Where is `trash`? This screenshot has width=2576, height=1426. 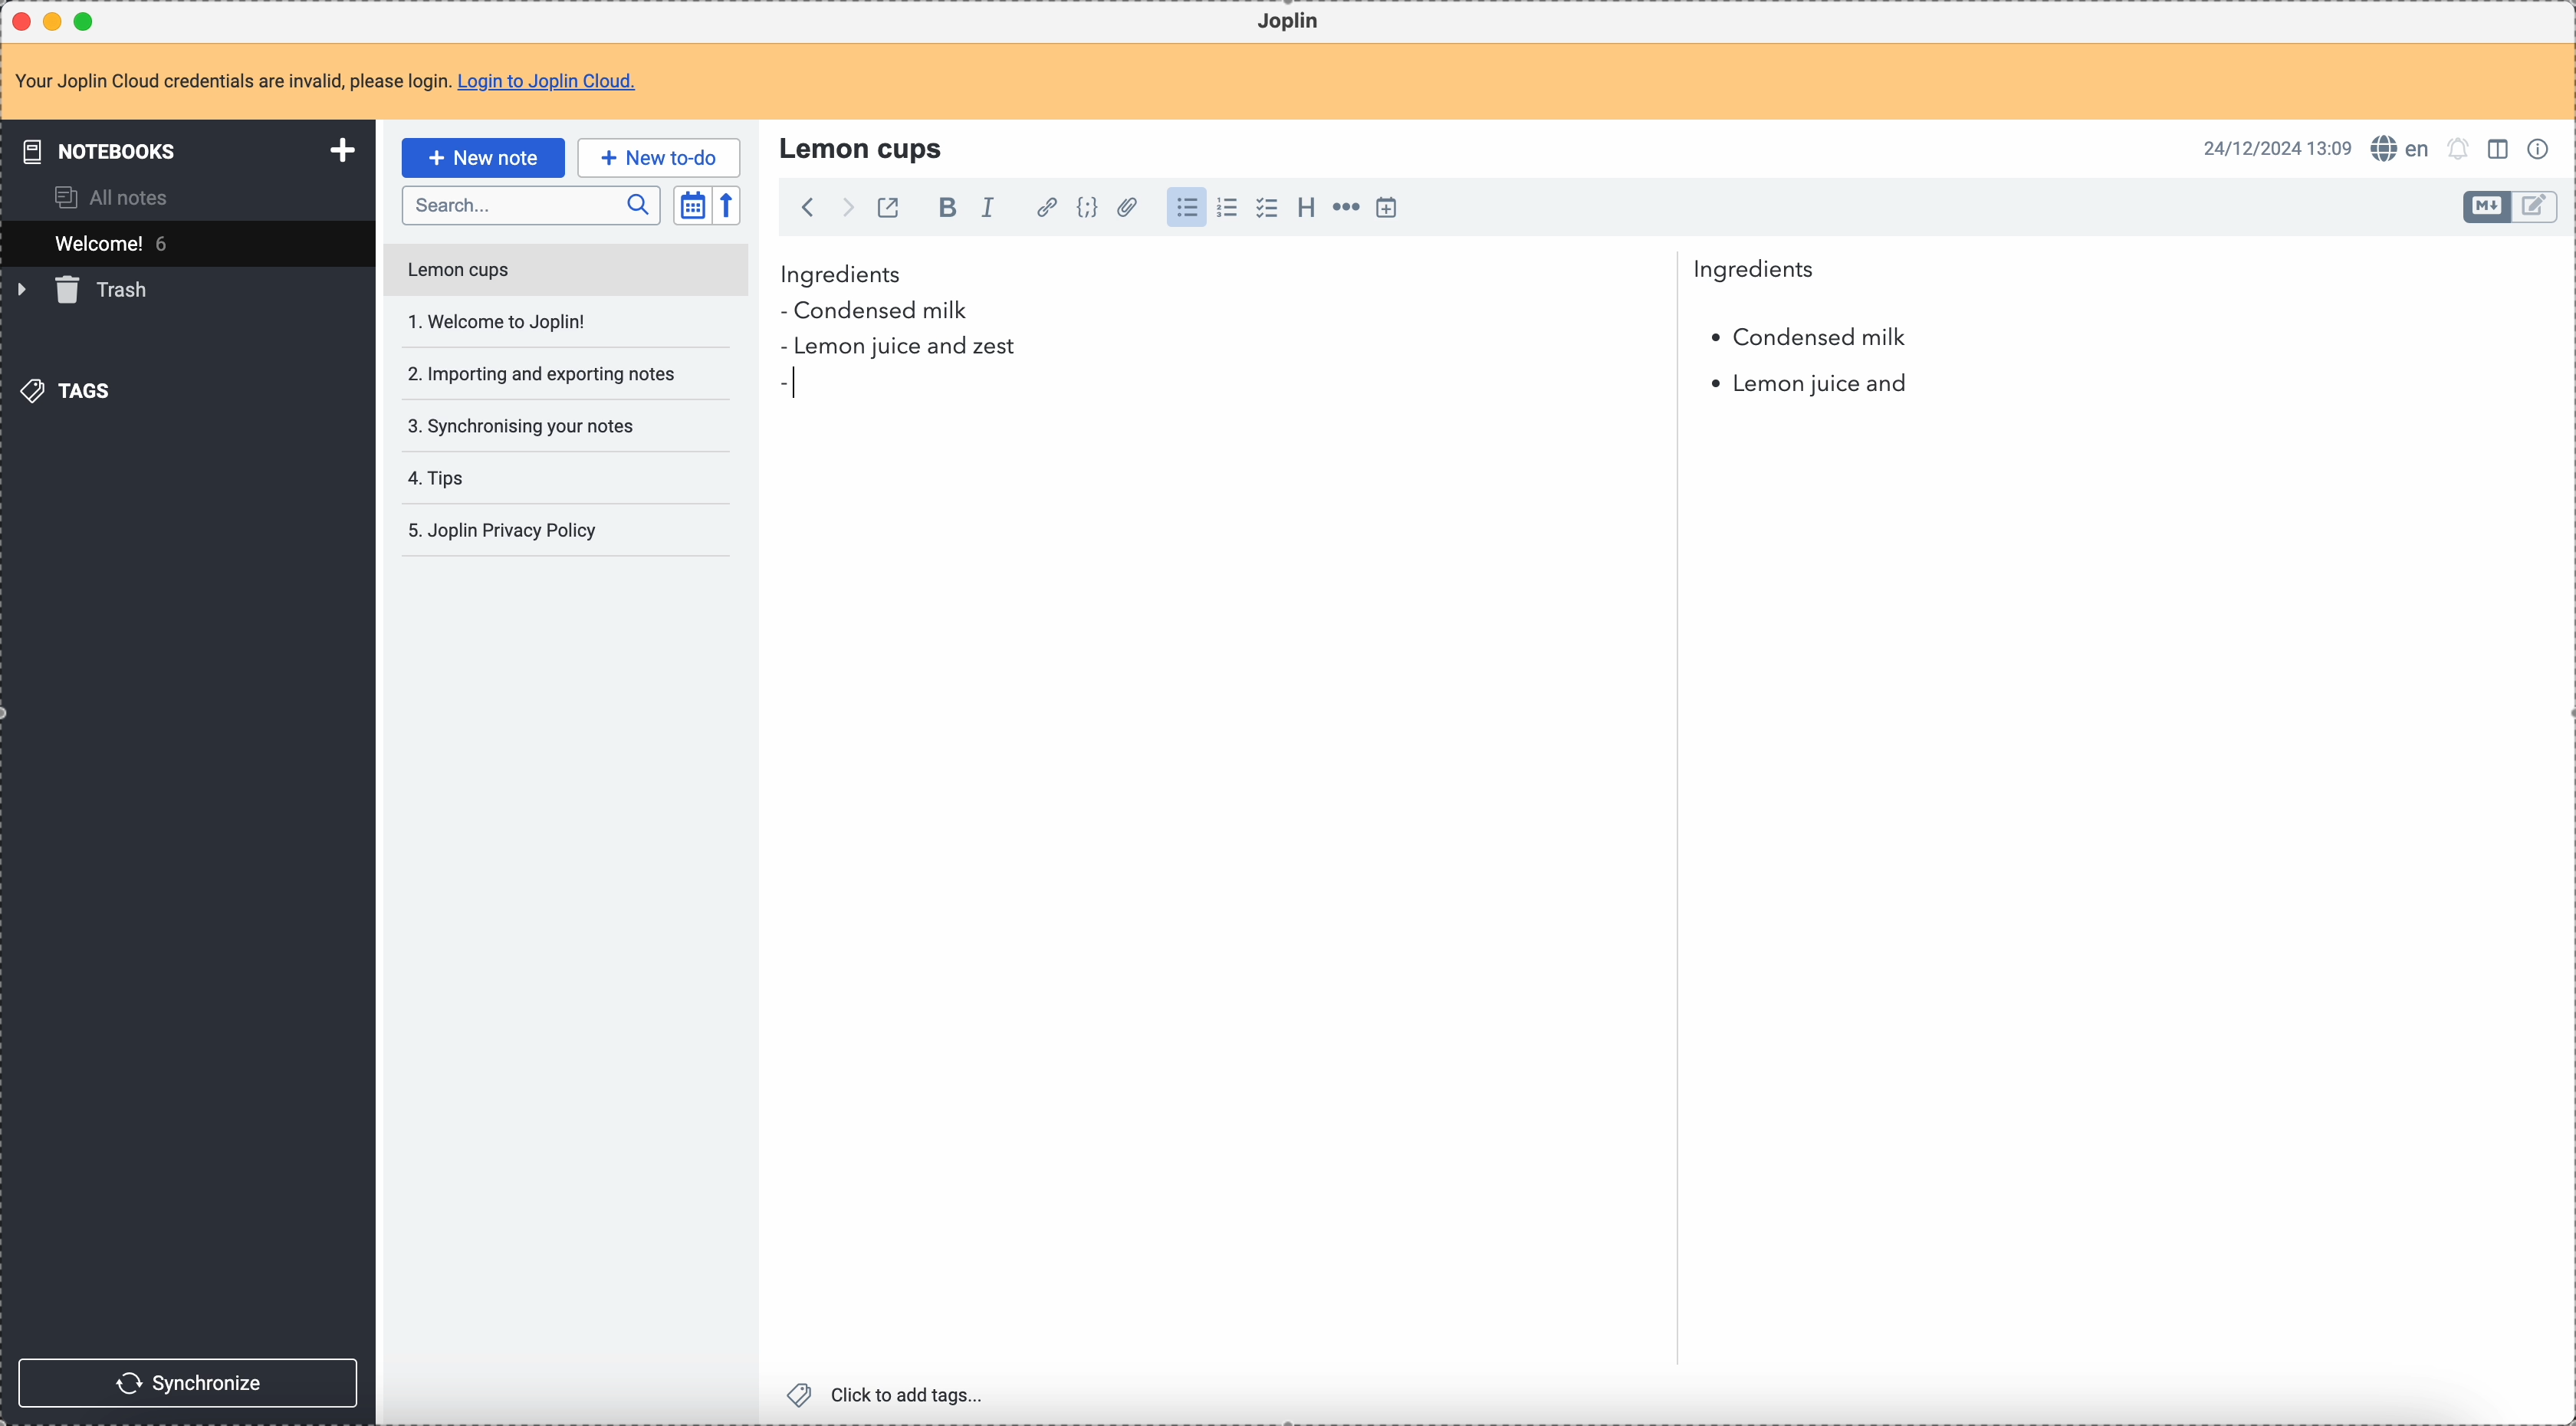 trash is located at coordinates (86, 290).